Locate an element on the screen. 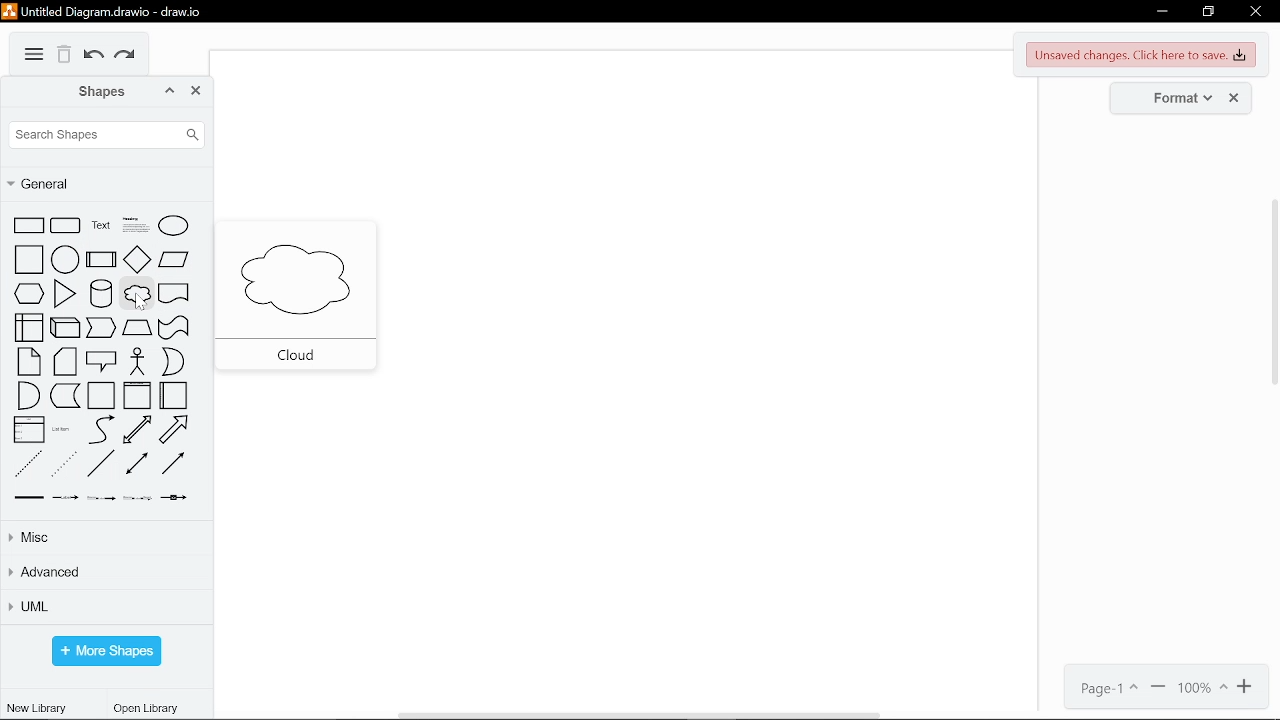 Image resolution: width=1280 pixels, height=720 pixels. close is located at coordinates (198, 91).